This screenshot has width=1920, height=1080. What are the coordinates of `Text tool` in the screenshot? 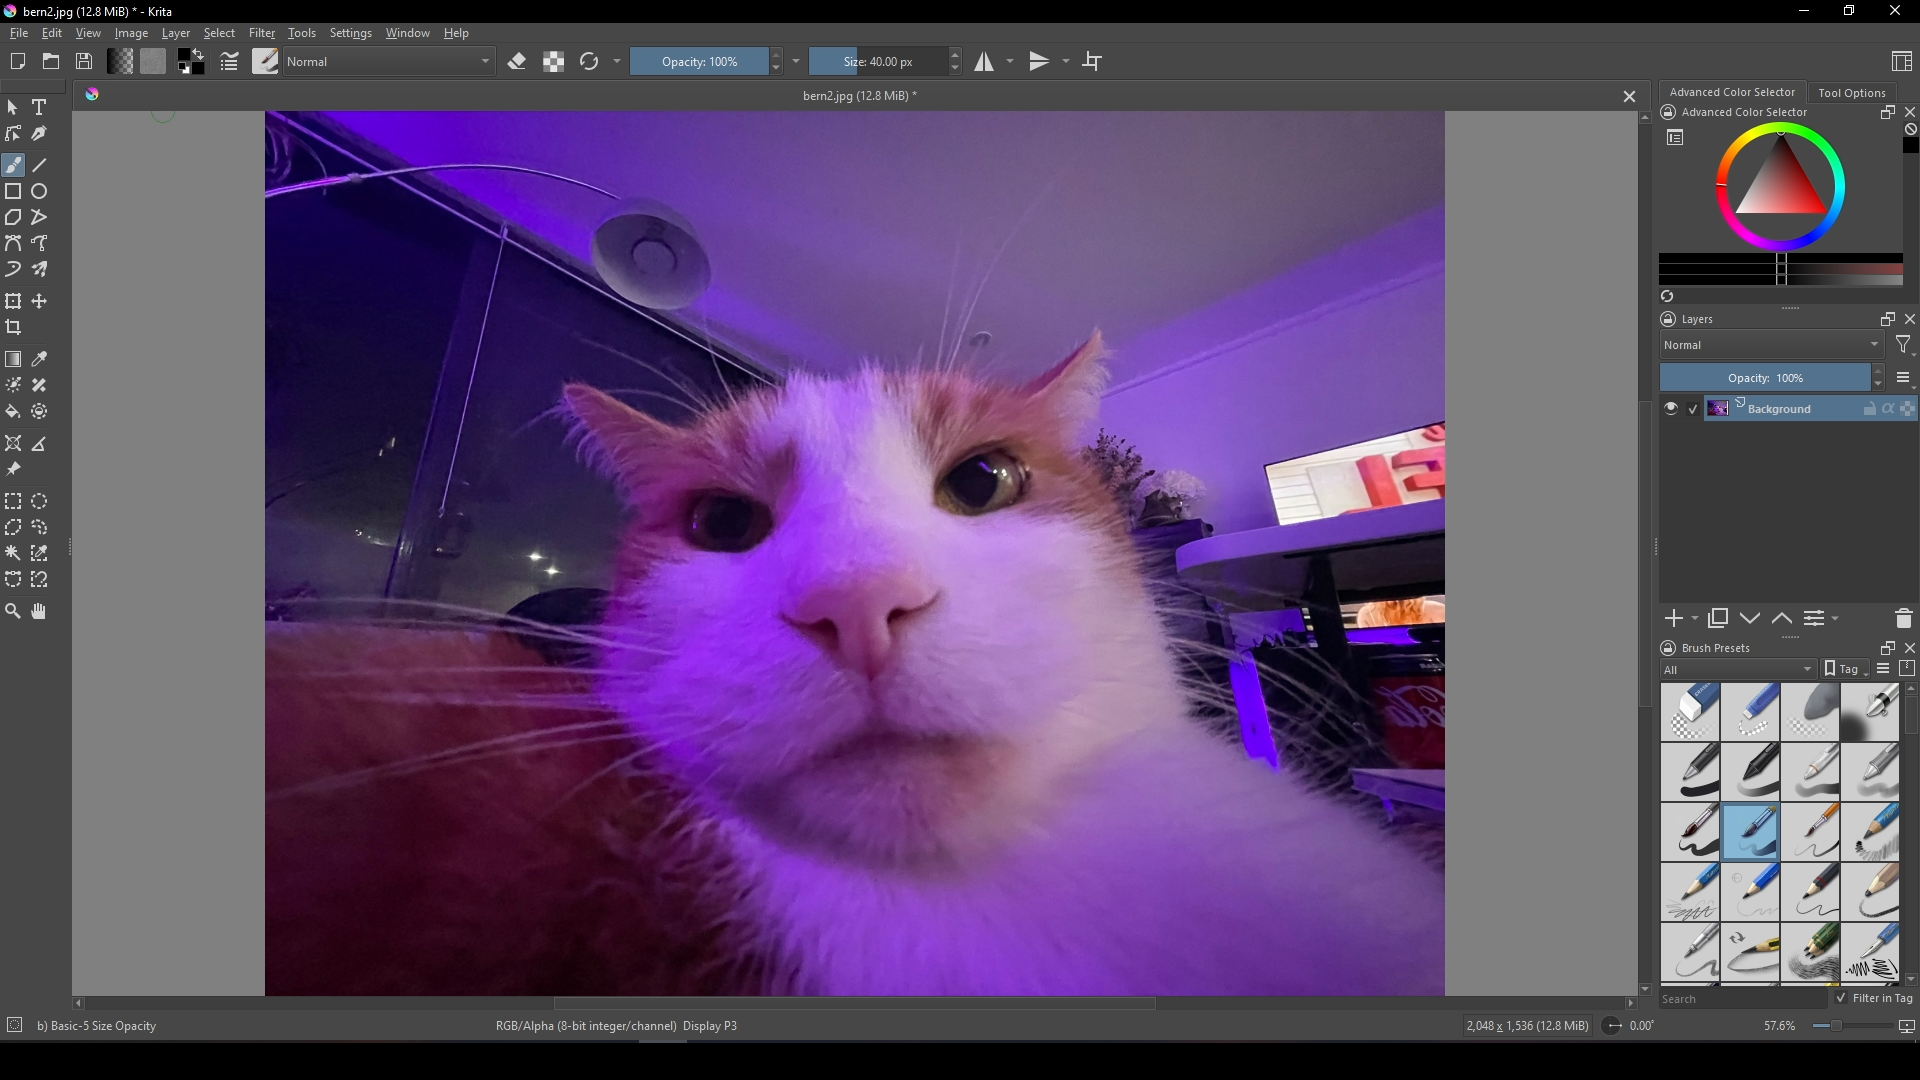 It's located at (40, 108).